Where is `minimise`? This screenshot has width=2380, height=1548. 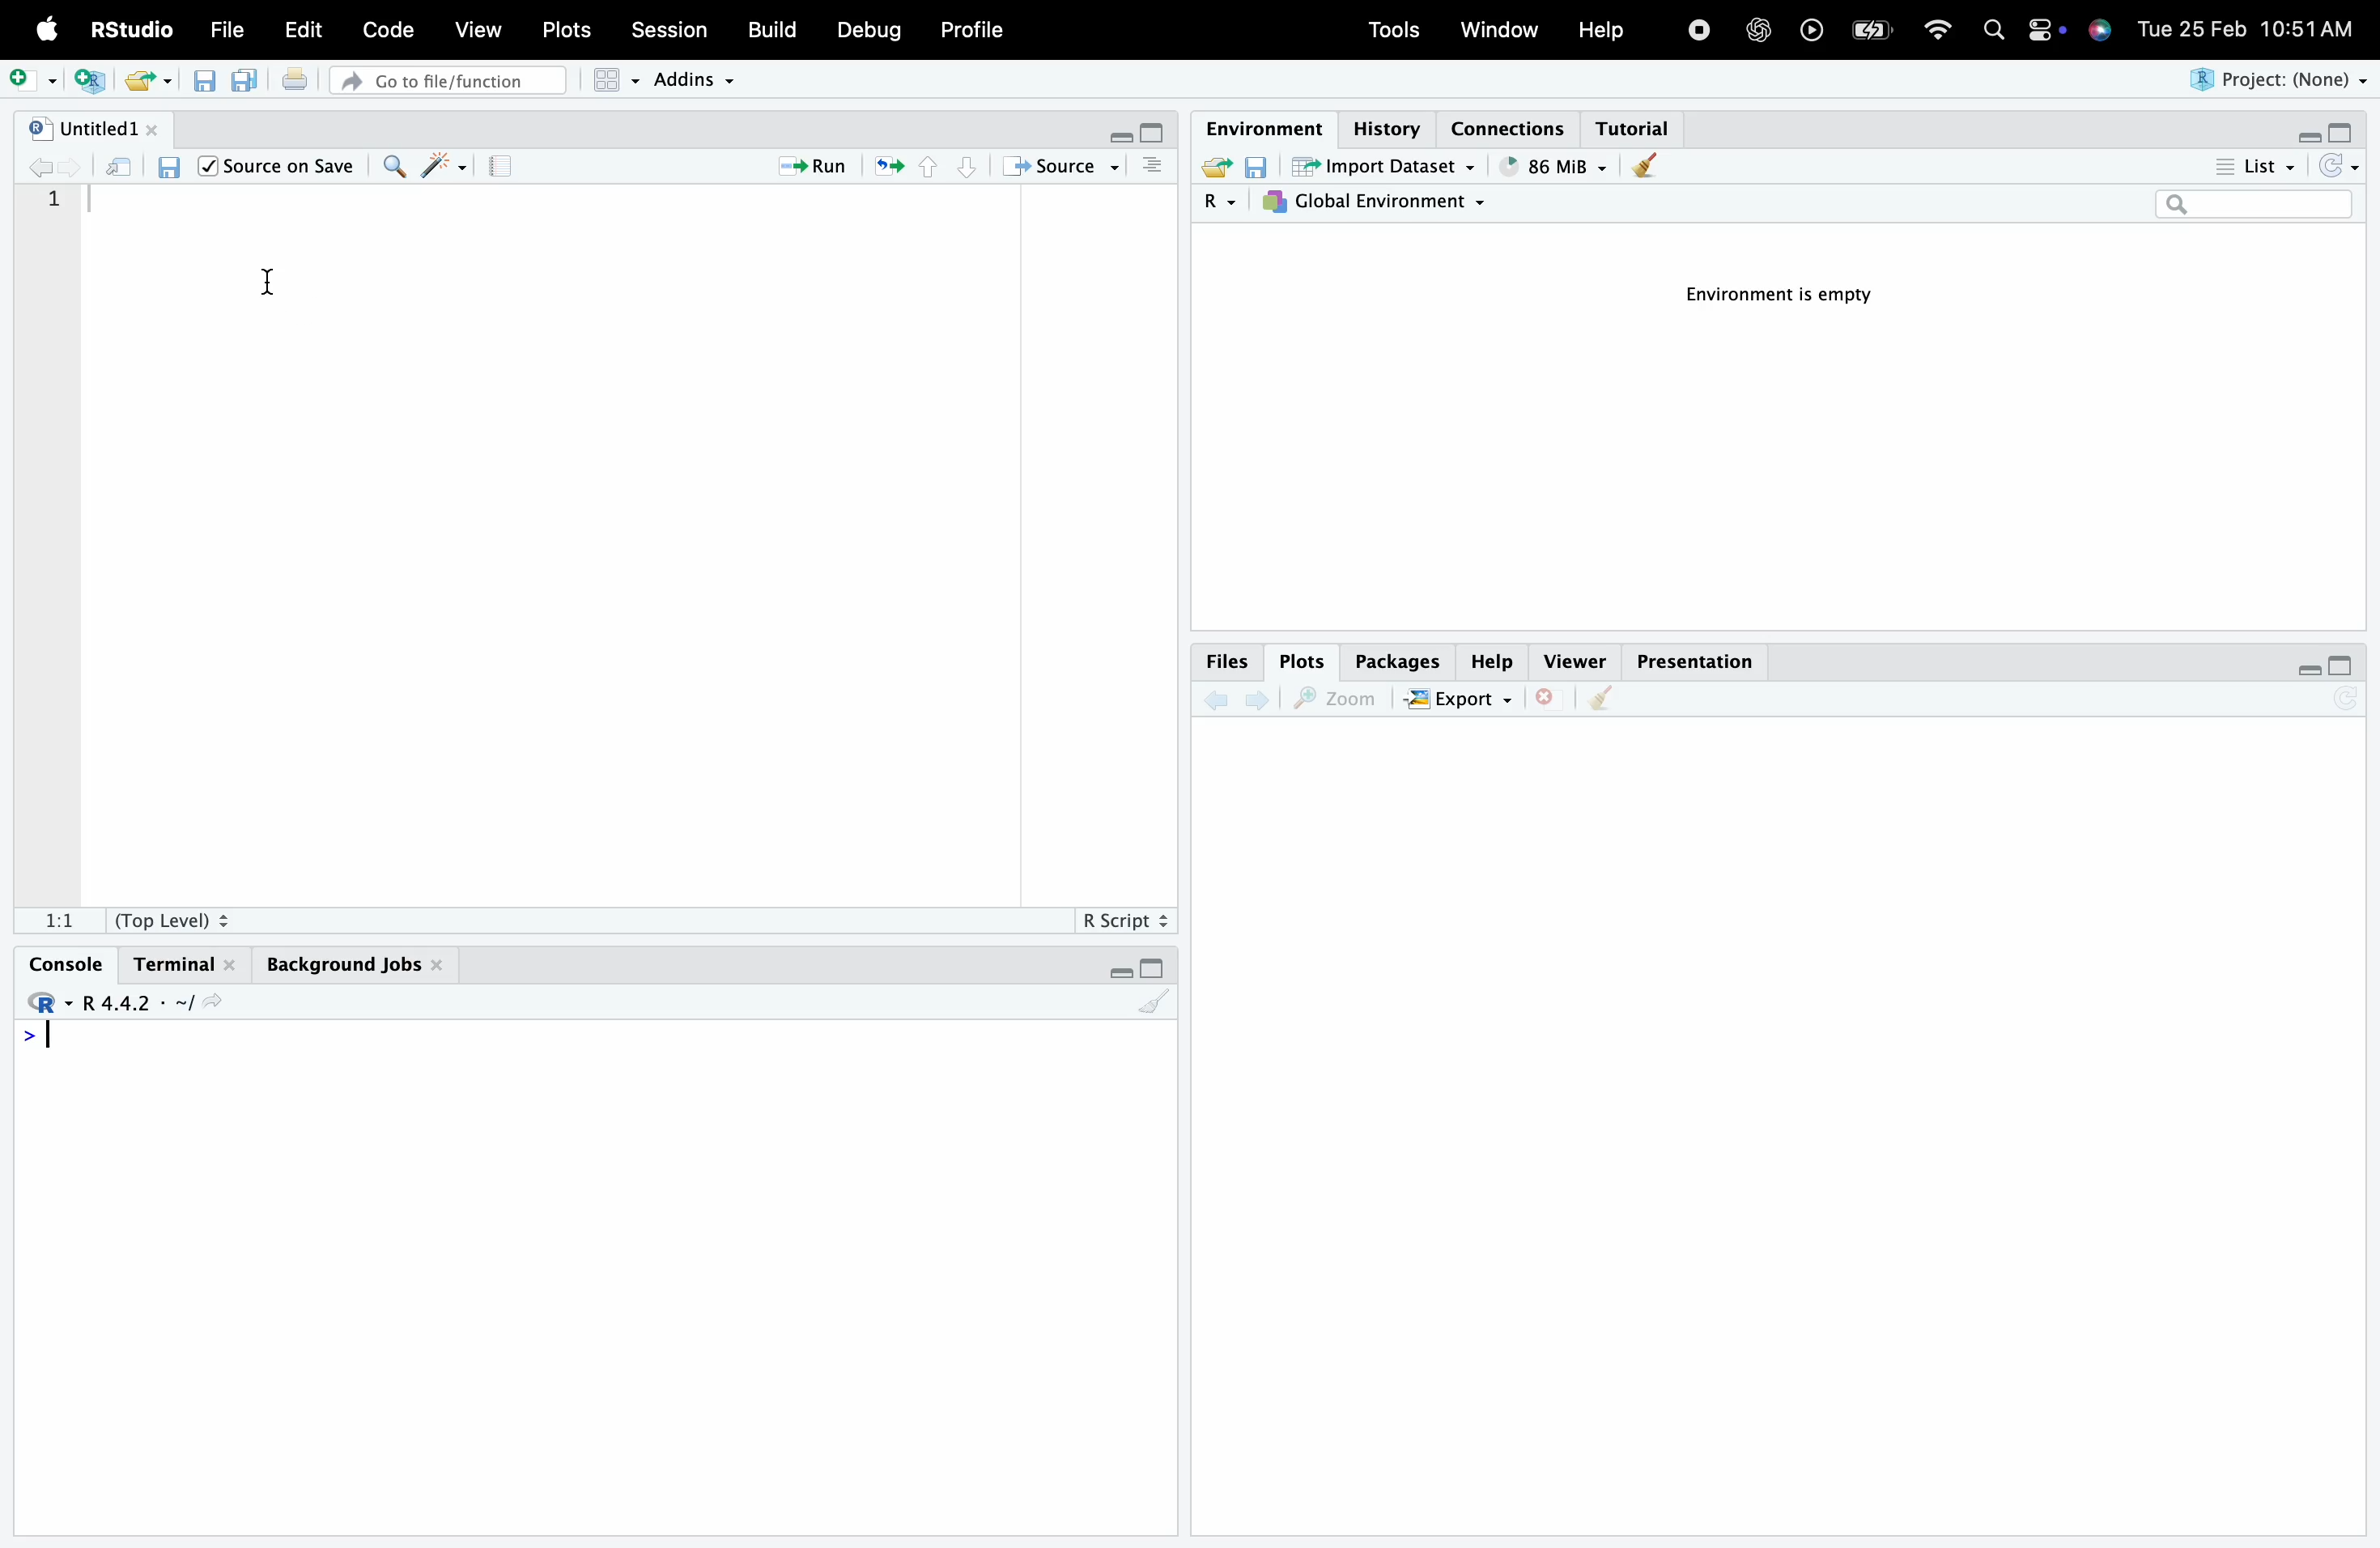 minimise is located at coordinates (2302, 669).